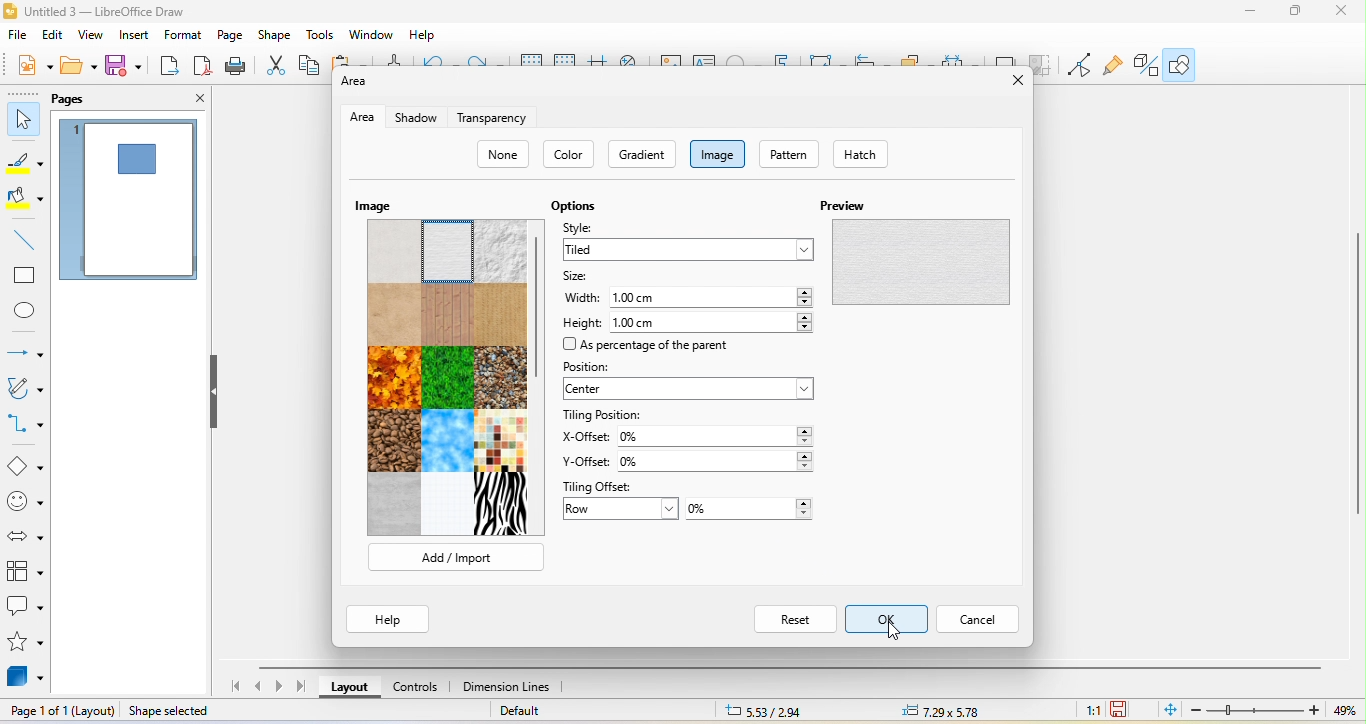  I want to click on arrange, so click(915, 58).